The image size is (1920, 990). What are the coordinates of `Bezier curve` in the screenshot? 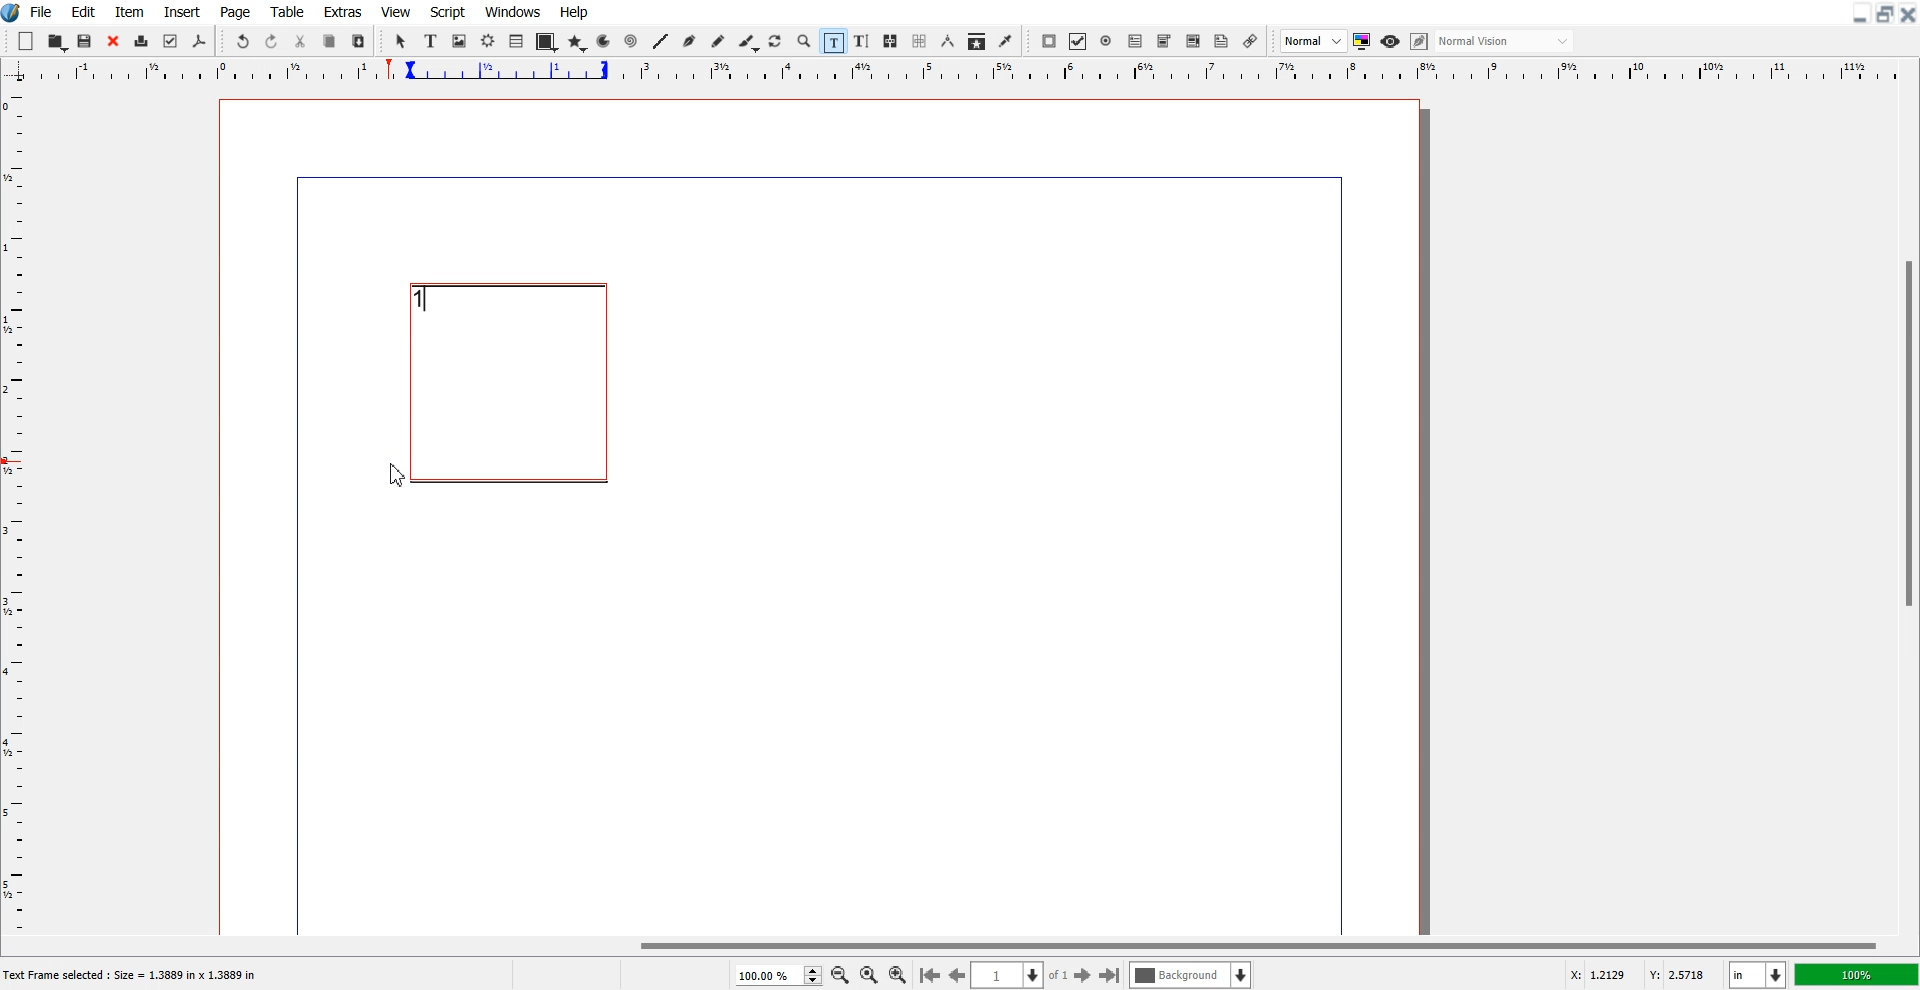 It's located at (690, 42).